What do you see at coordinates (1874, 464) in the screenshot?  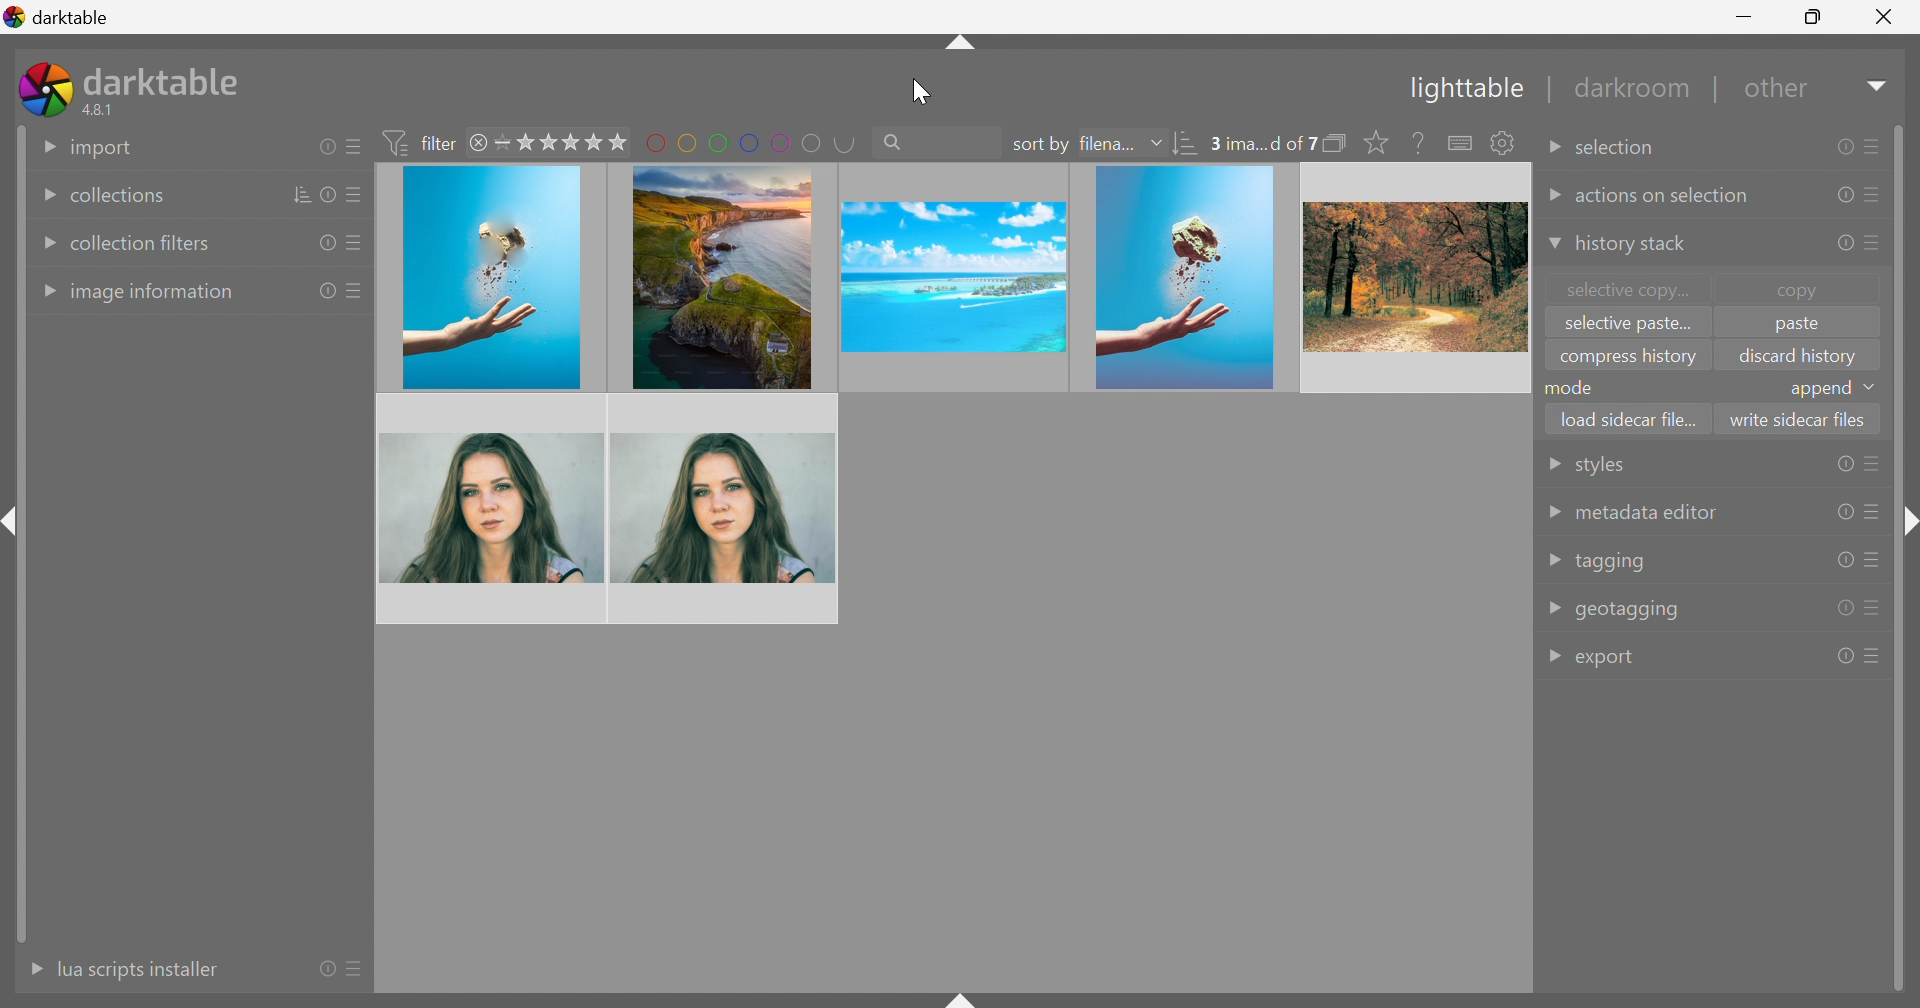 I see `presets` at bounding box center [1874, 464].